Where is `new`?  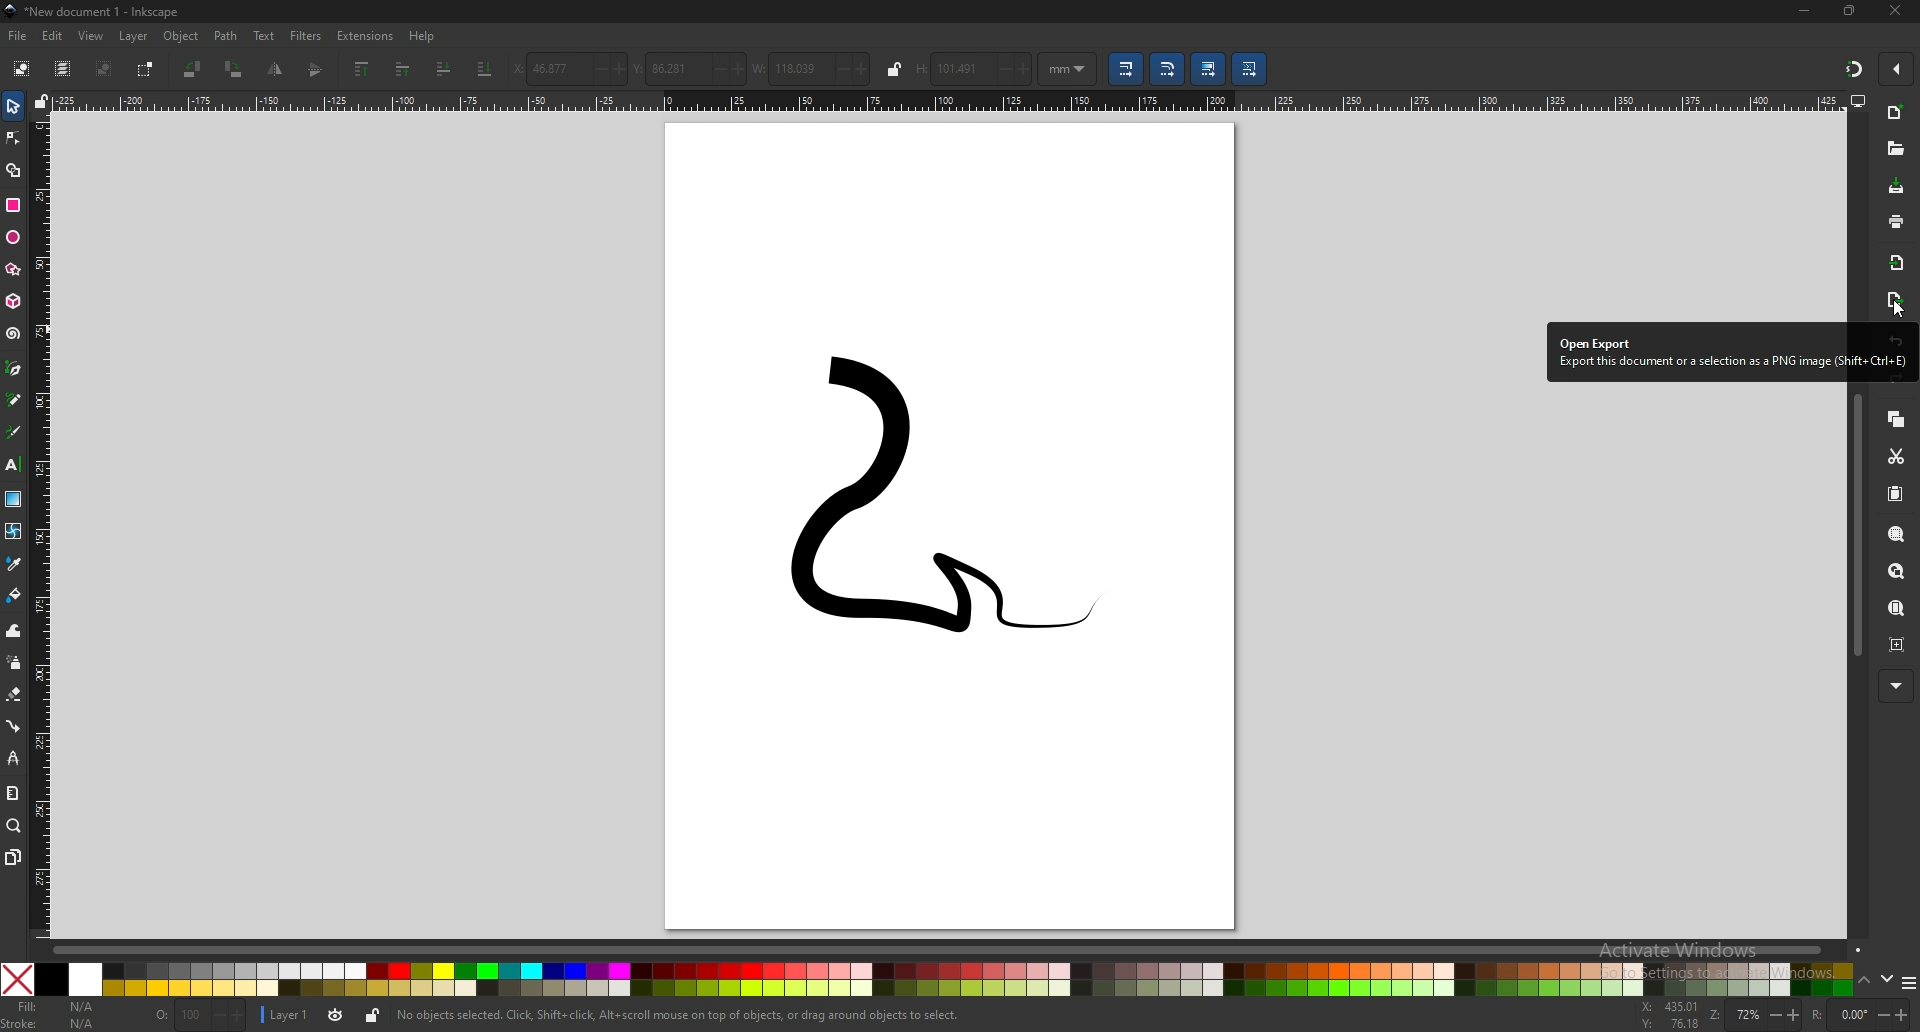 new is located at coordinates (1898, 113).